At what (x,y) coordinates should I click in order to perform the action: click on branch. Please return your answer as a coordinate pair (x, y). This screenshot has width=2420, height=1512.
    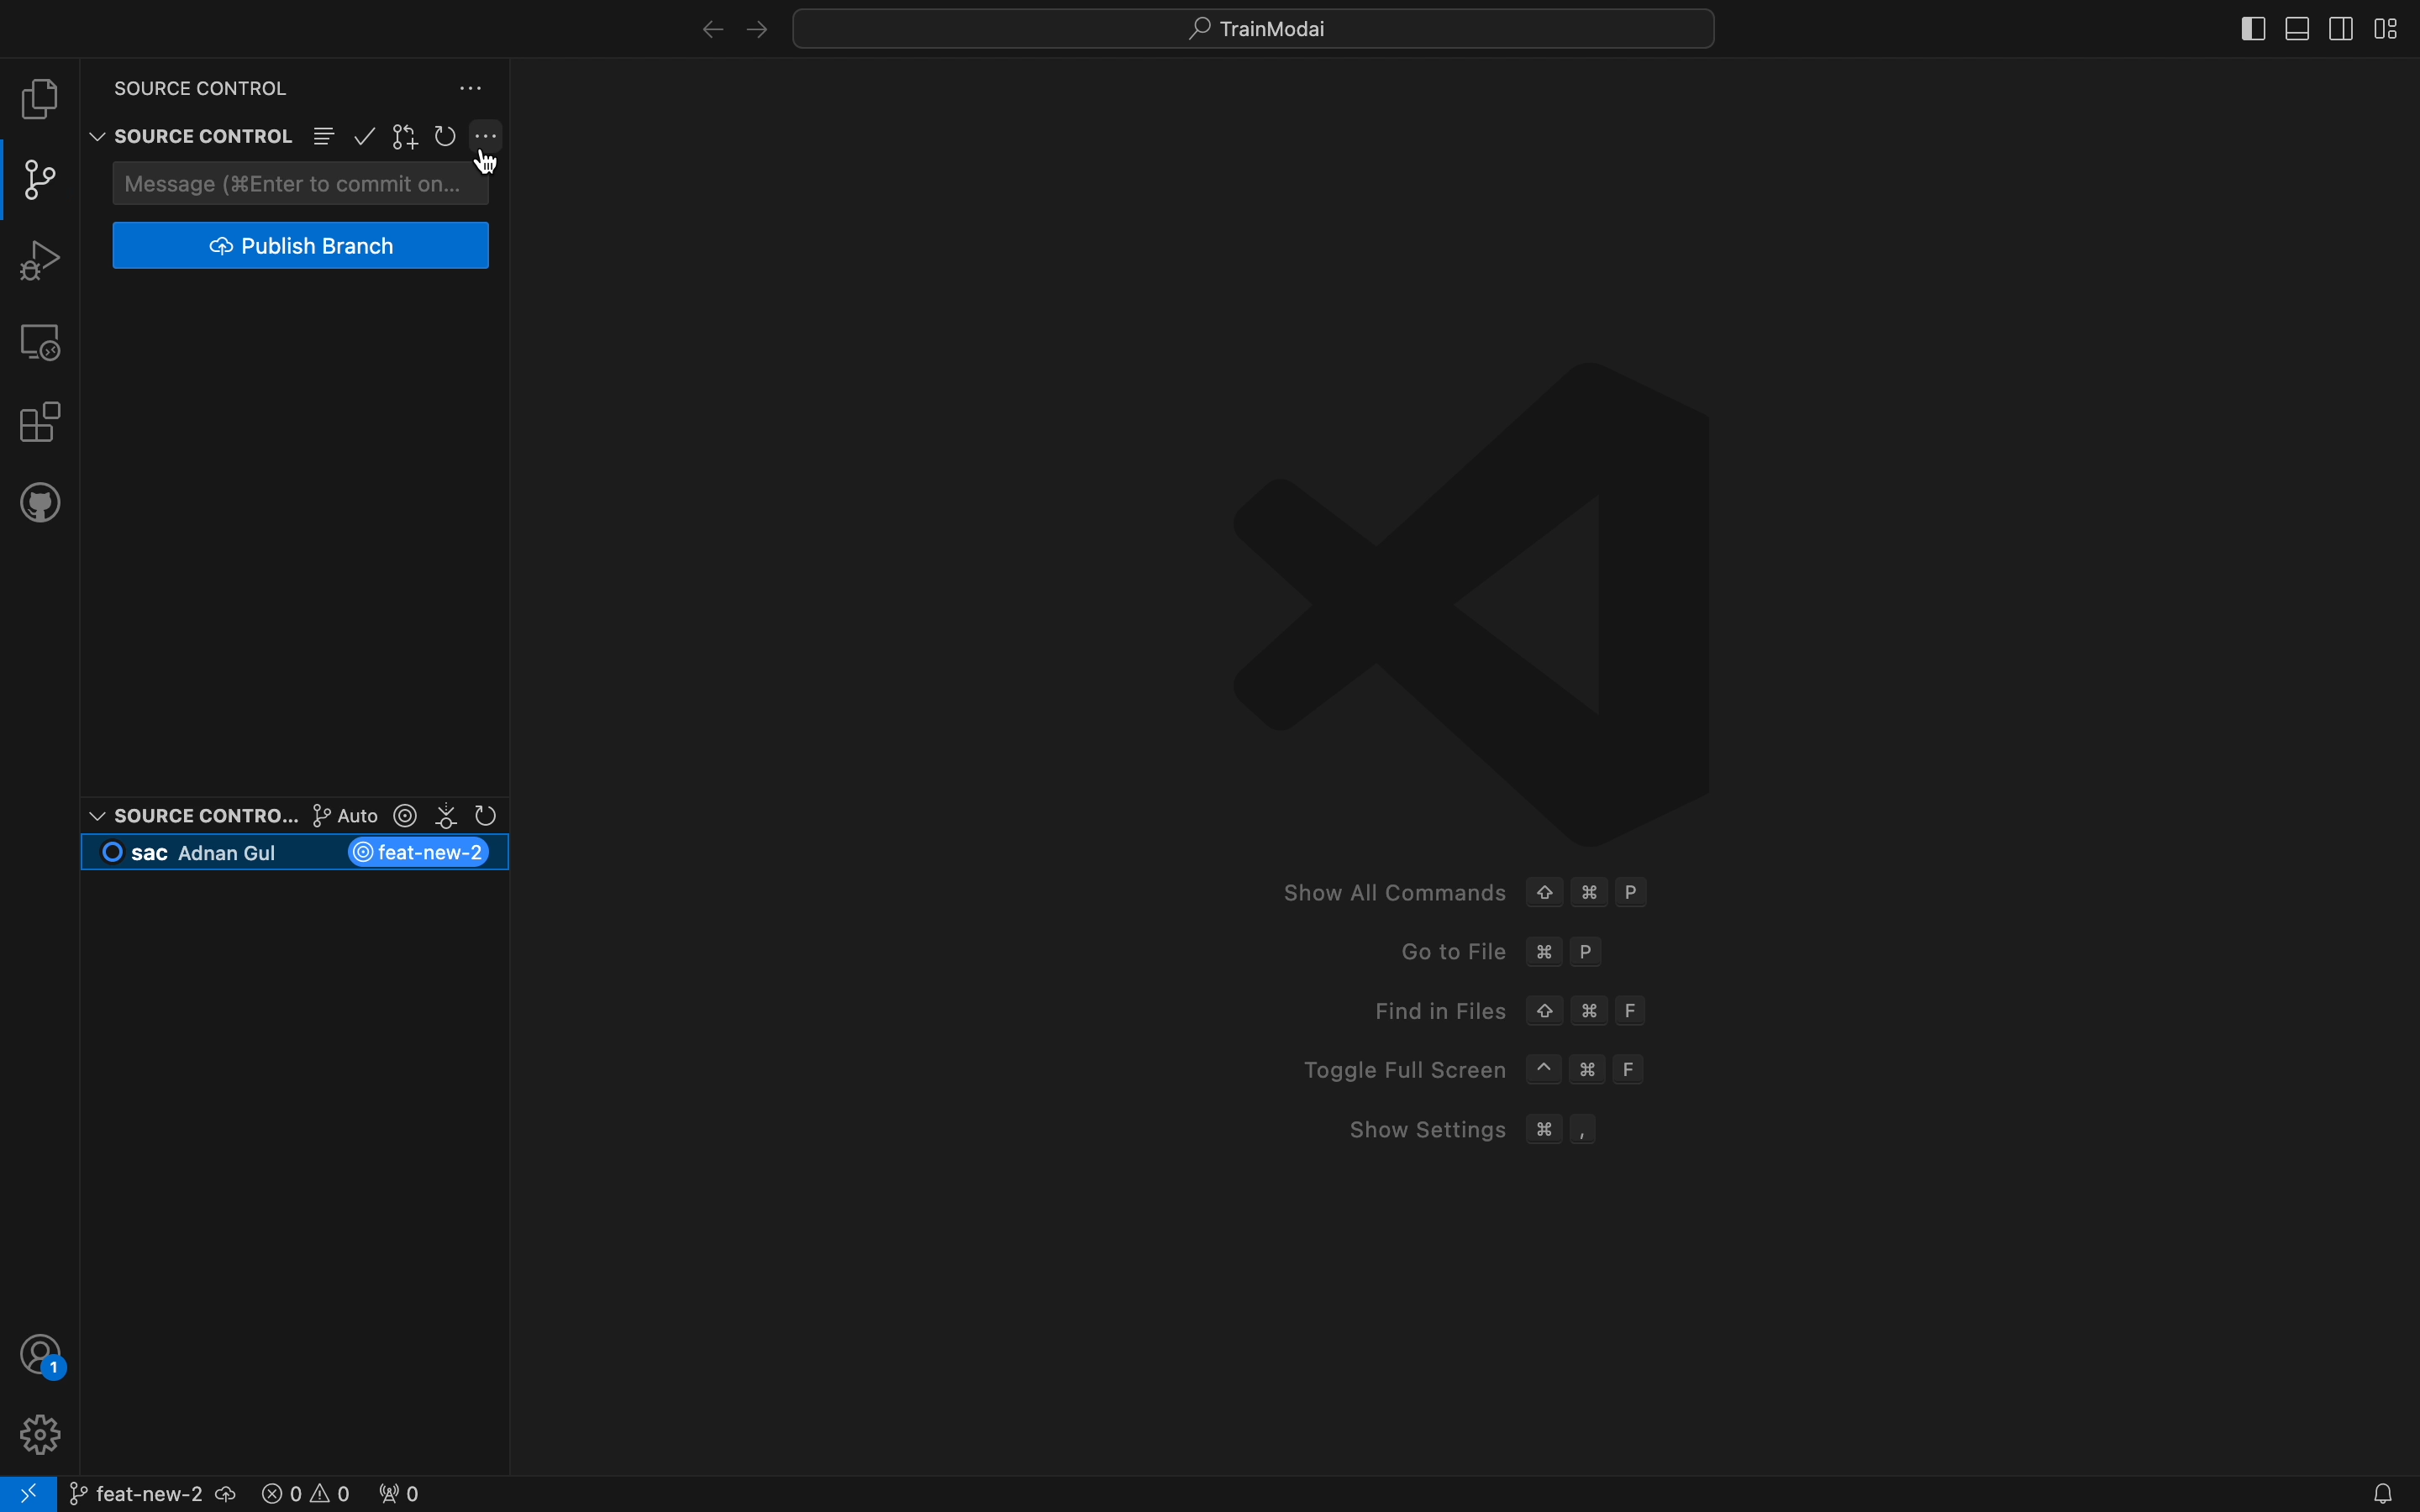
    Looking at the image, I should click on (163, 1490).